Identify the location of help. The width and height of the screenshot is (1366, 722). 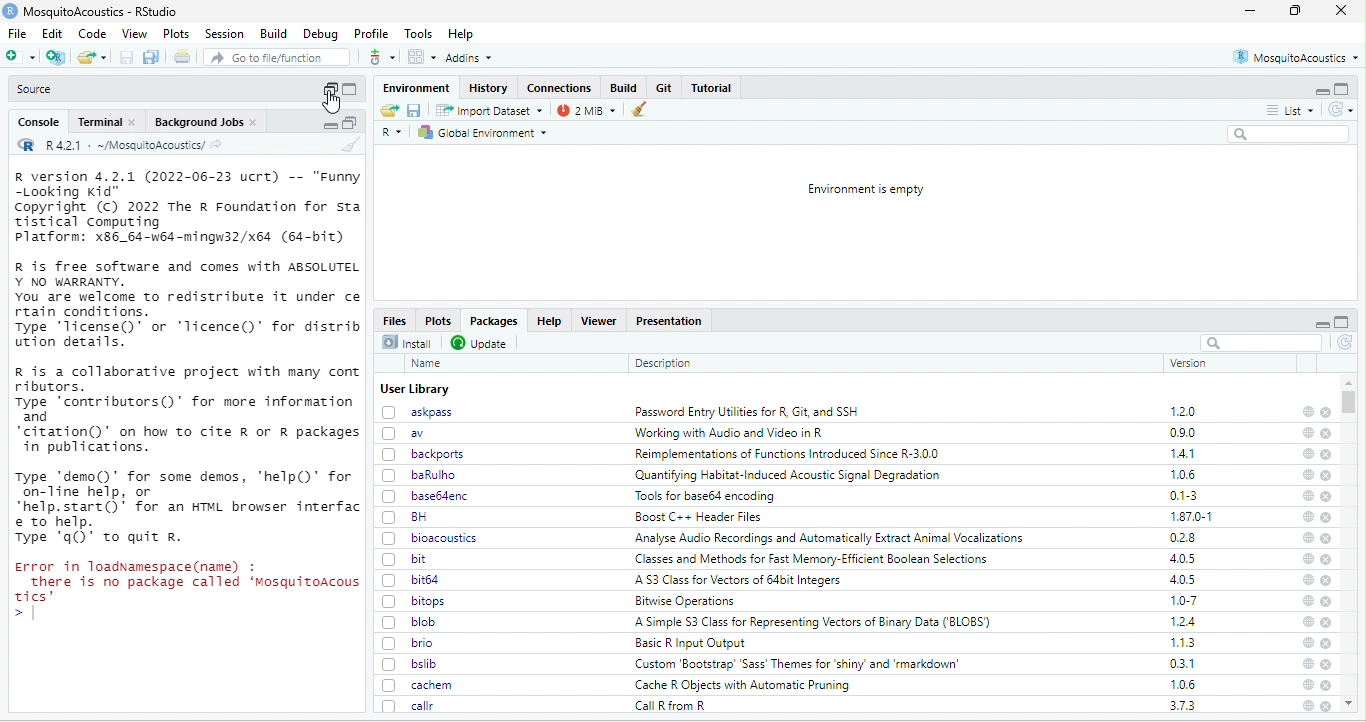
(1307, 496).